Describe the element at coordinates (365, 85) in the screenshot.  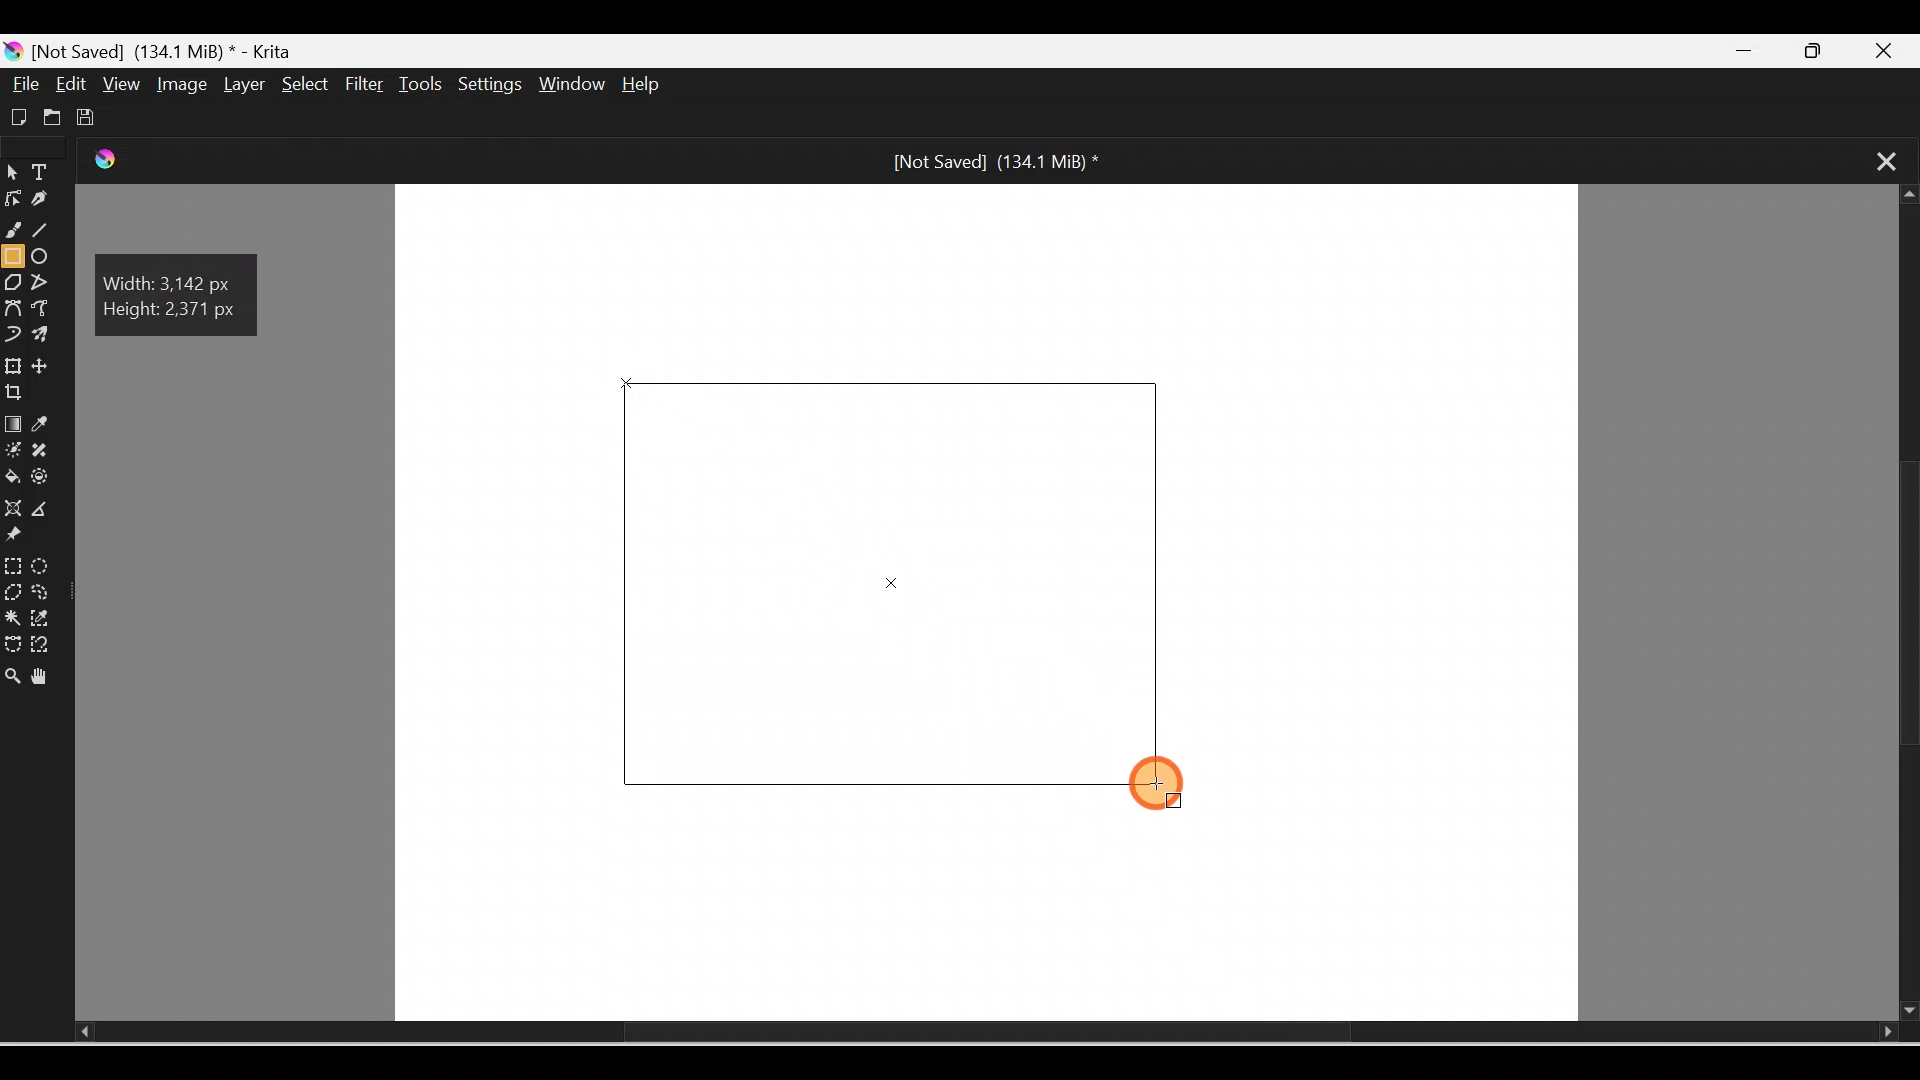
I see `Filter` at that location.